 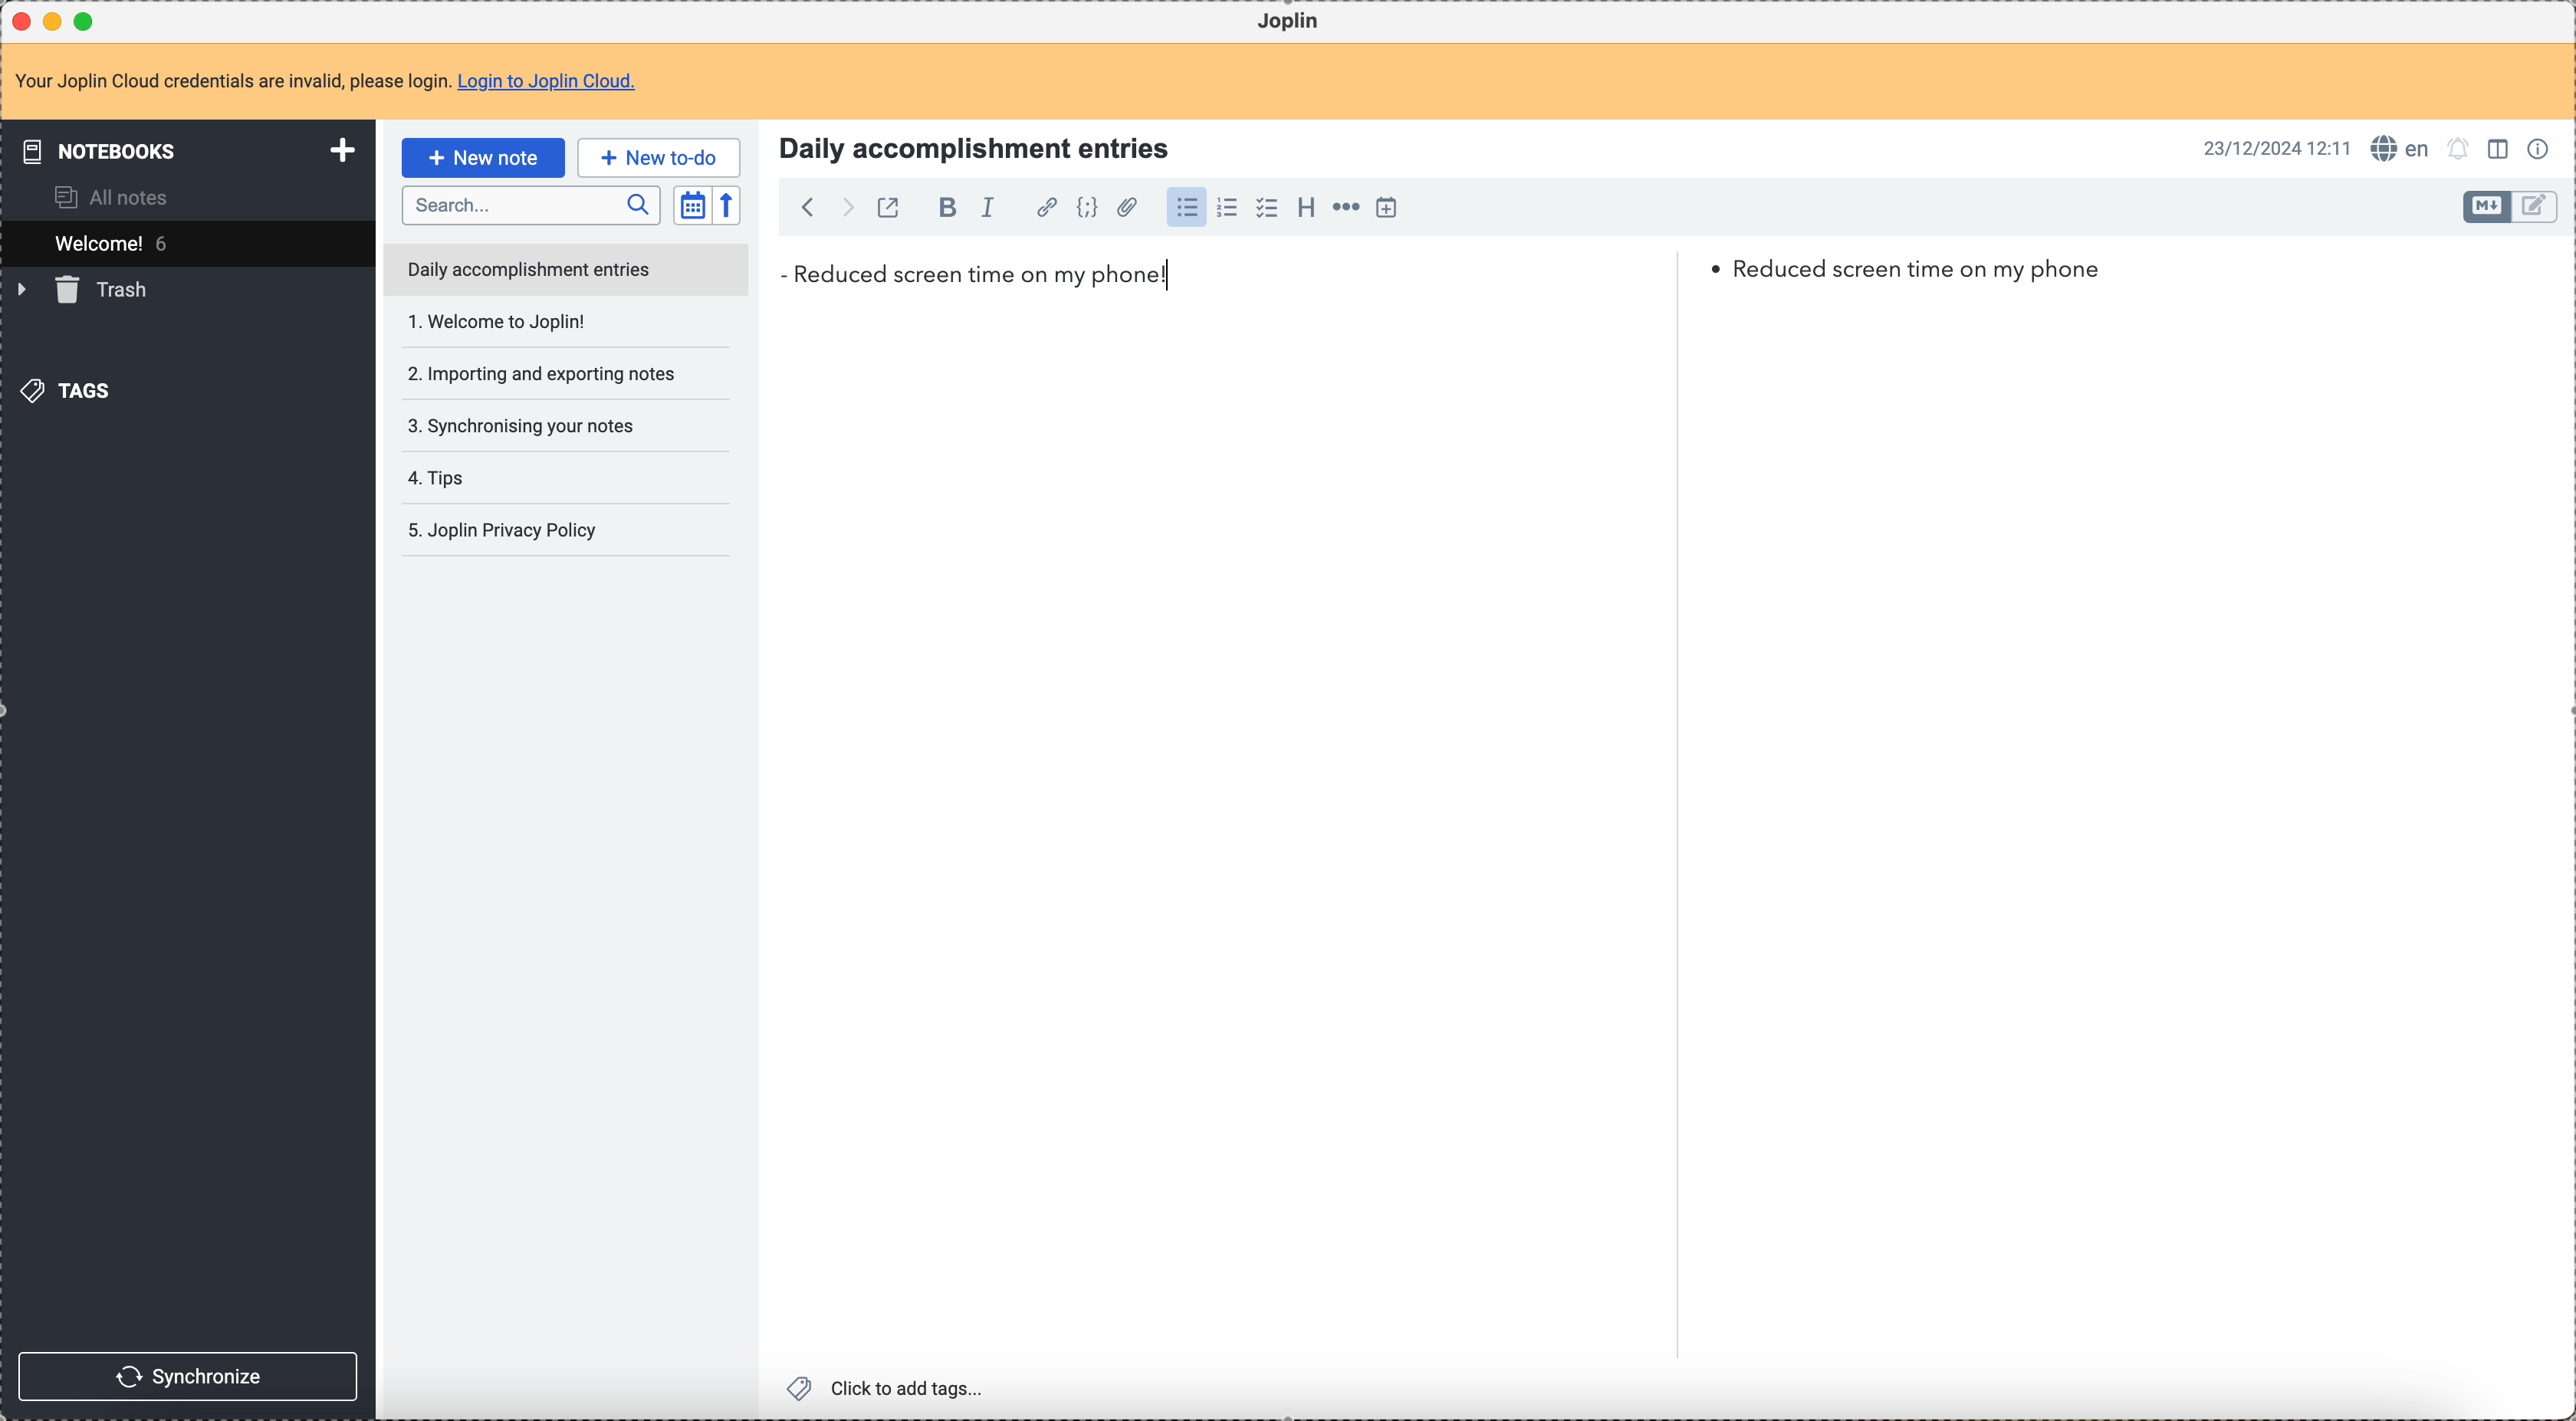 I want to click on toggle external editing, so click(x=889, y=206).